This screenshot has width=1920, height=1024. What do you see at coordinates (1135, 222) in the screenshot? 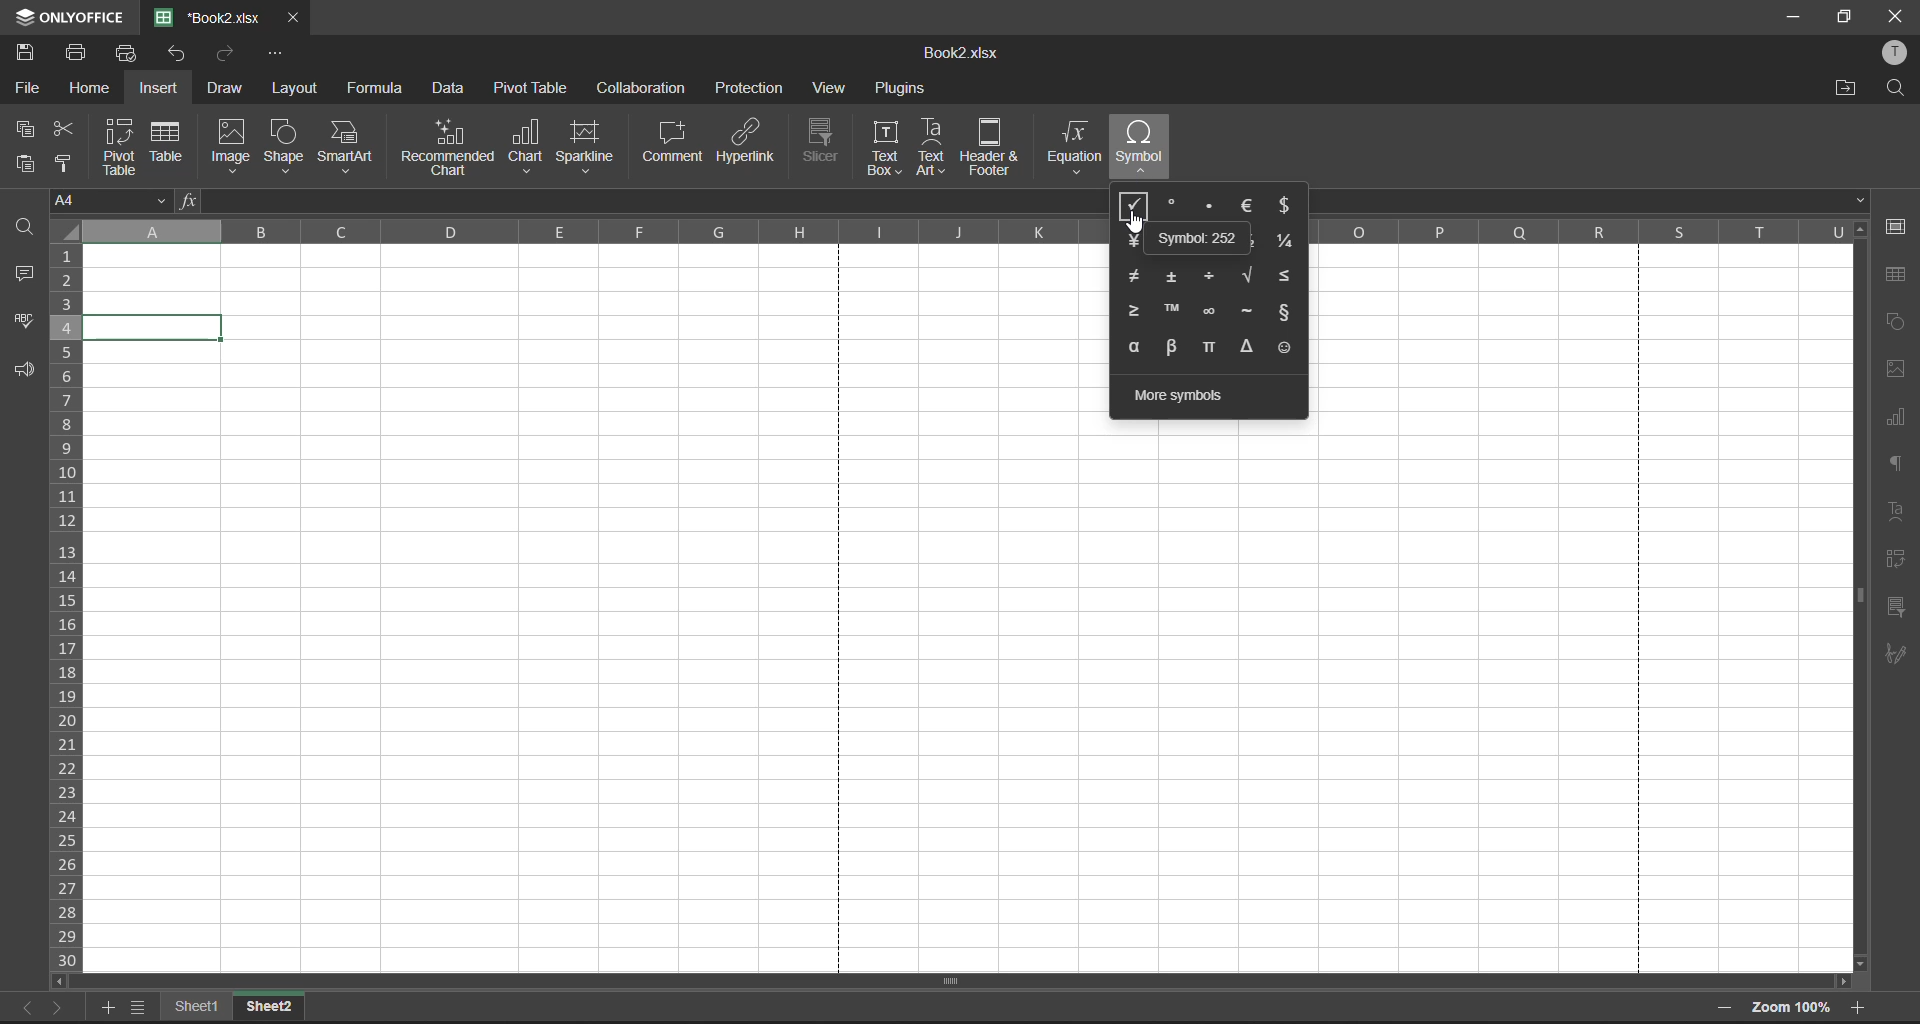
I see `cursor` at bounding box center [1135, 222].